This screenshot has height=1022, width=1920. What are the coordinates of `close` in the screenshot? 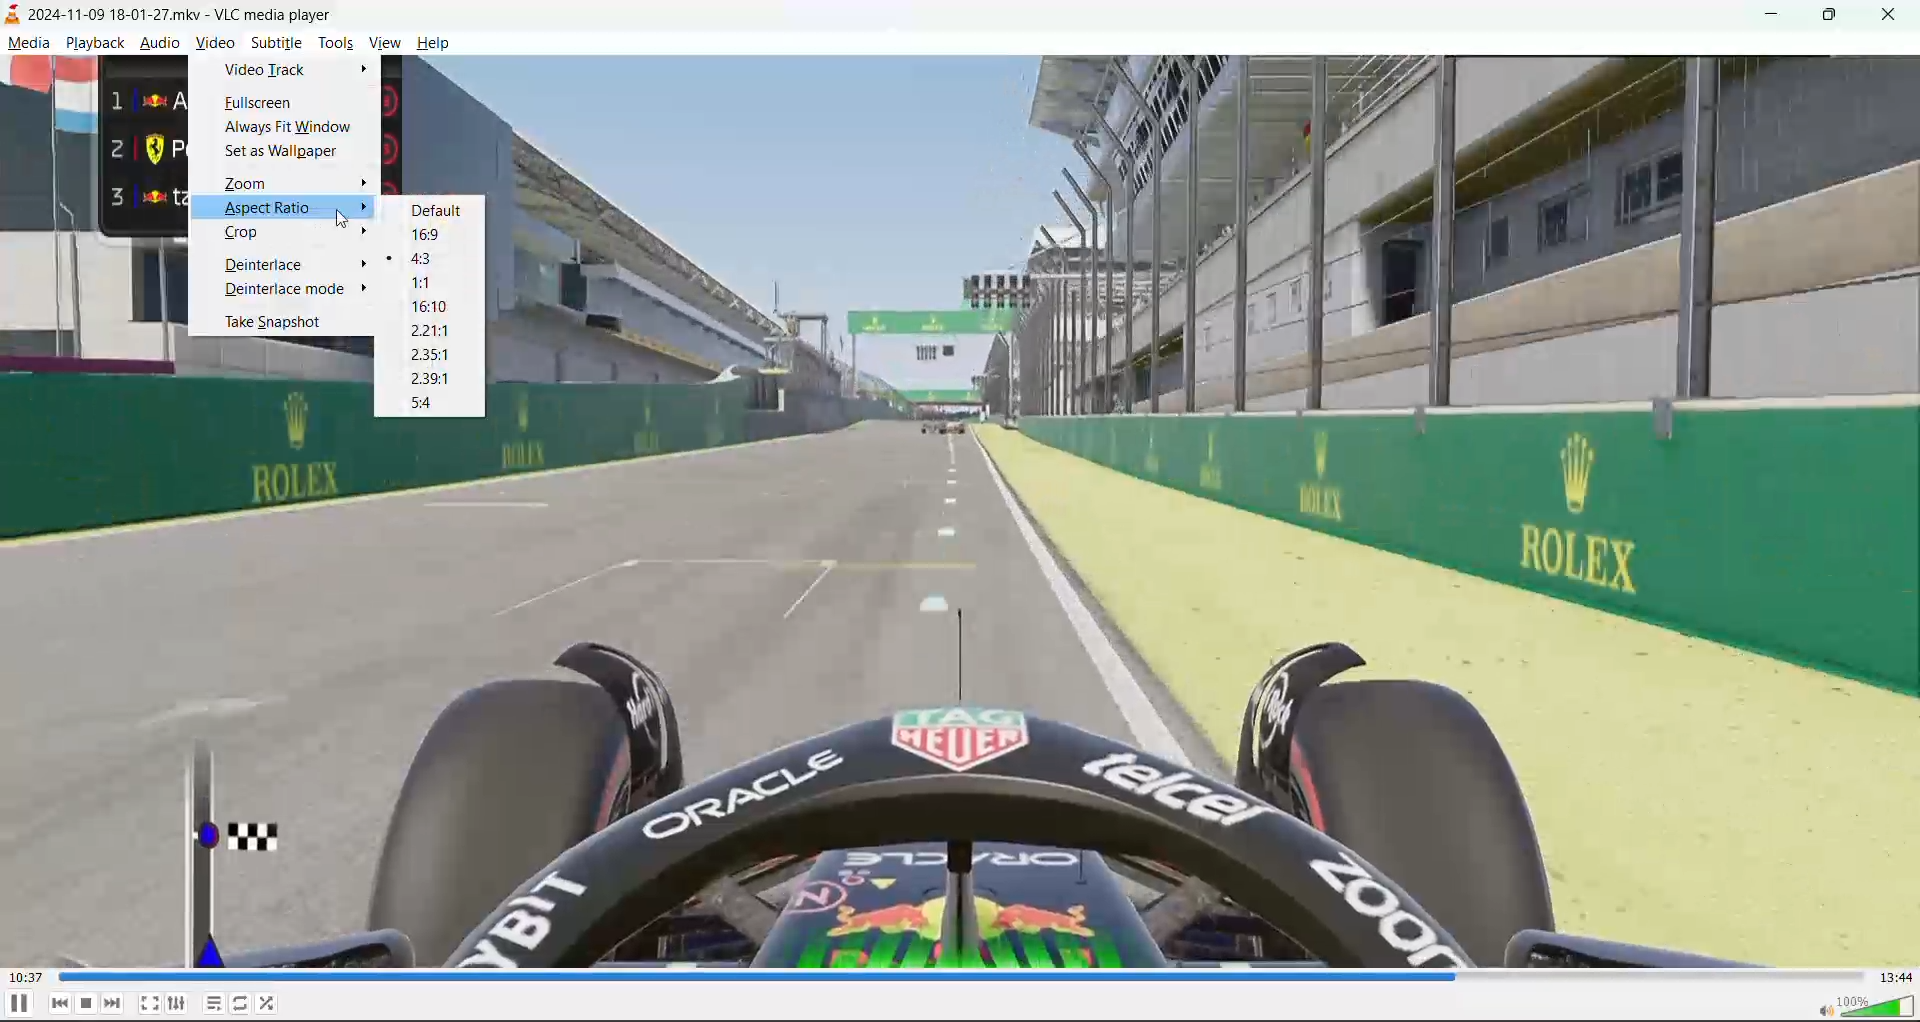 It's located at (1896, 15).